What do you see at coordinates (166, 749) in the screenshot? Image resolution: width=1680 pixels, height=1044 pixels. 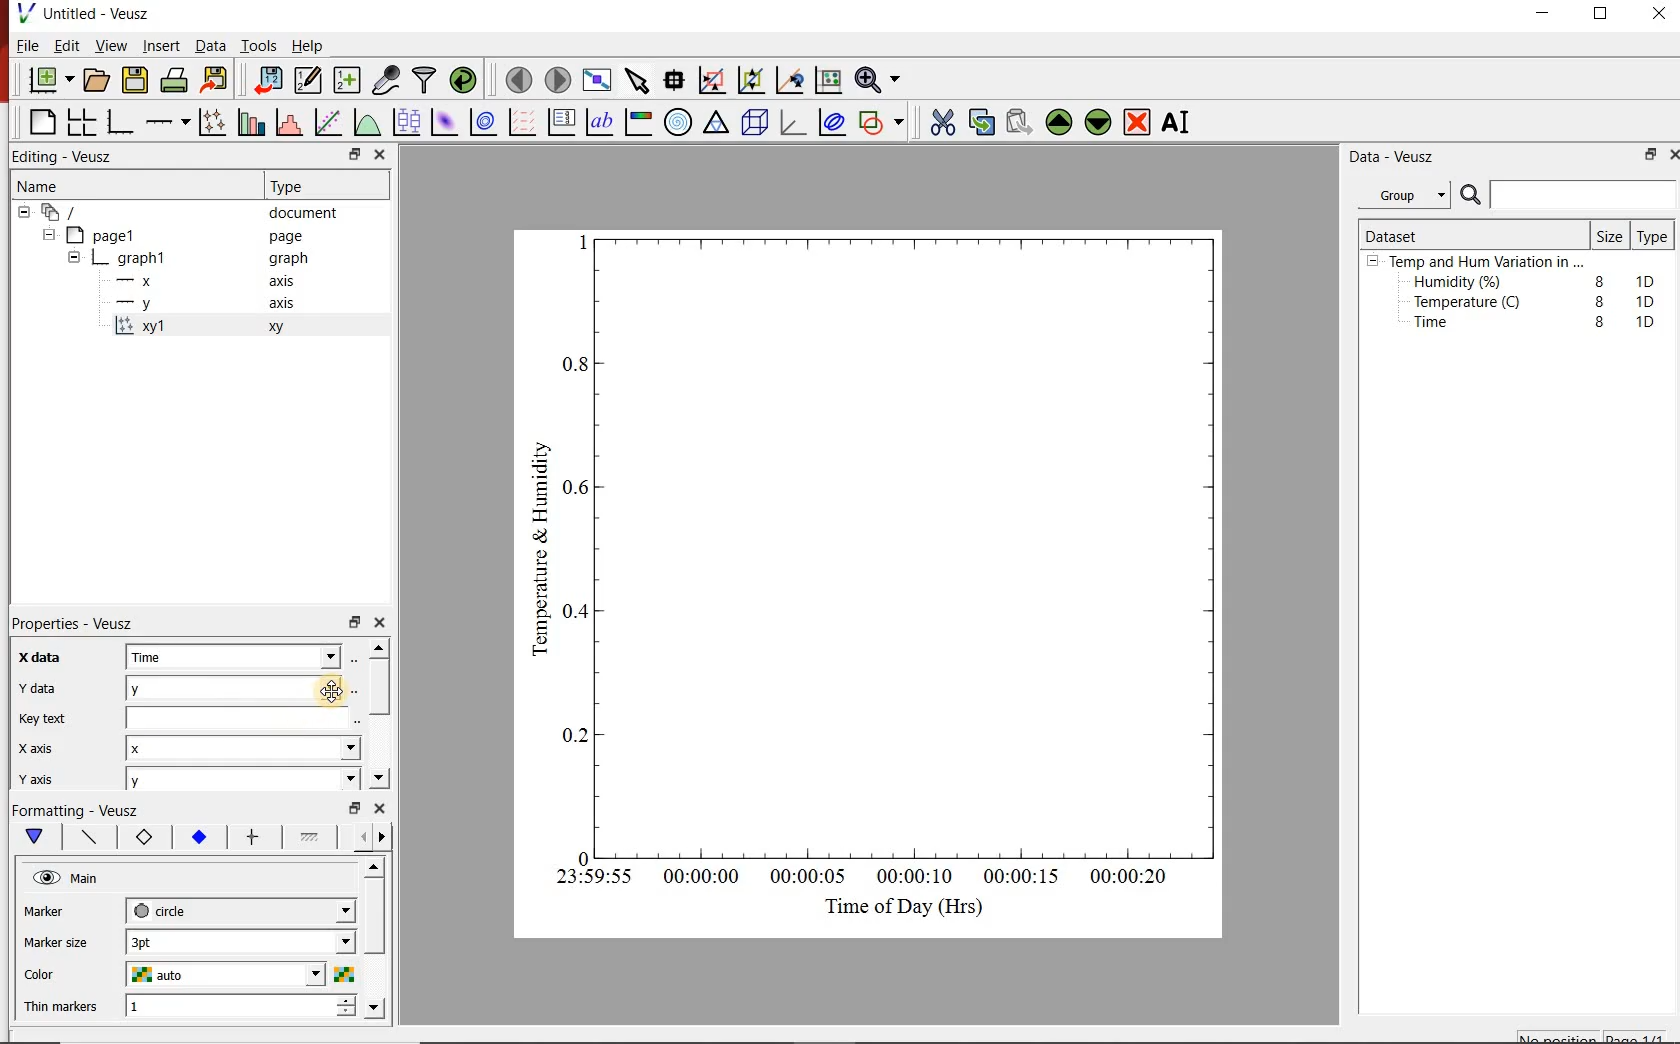 I see `x` at bounding box center [166, 749].